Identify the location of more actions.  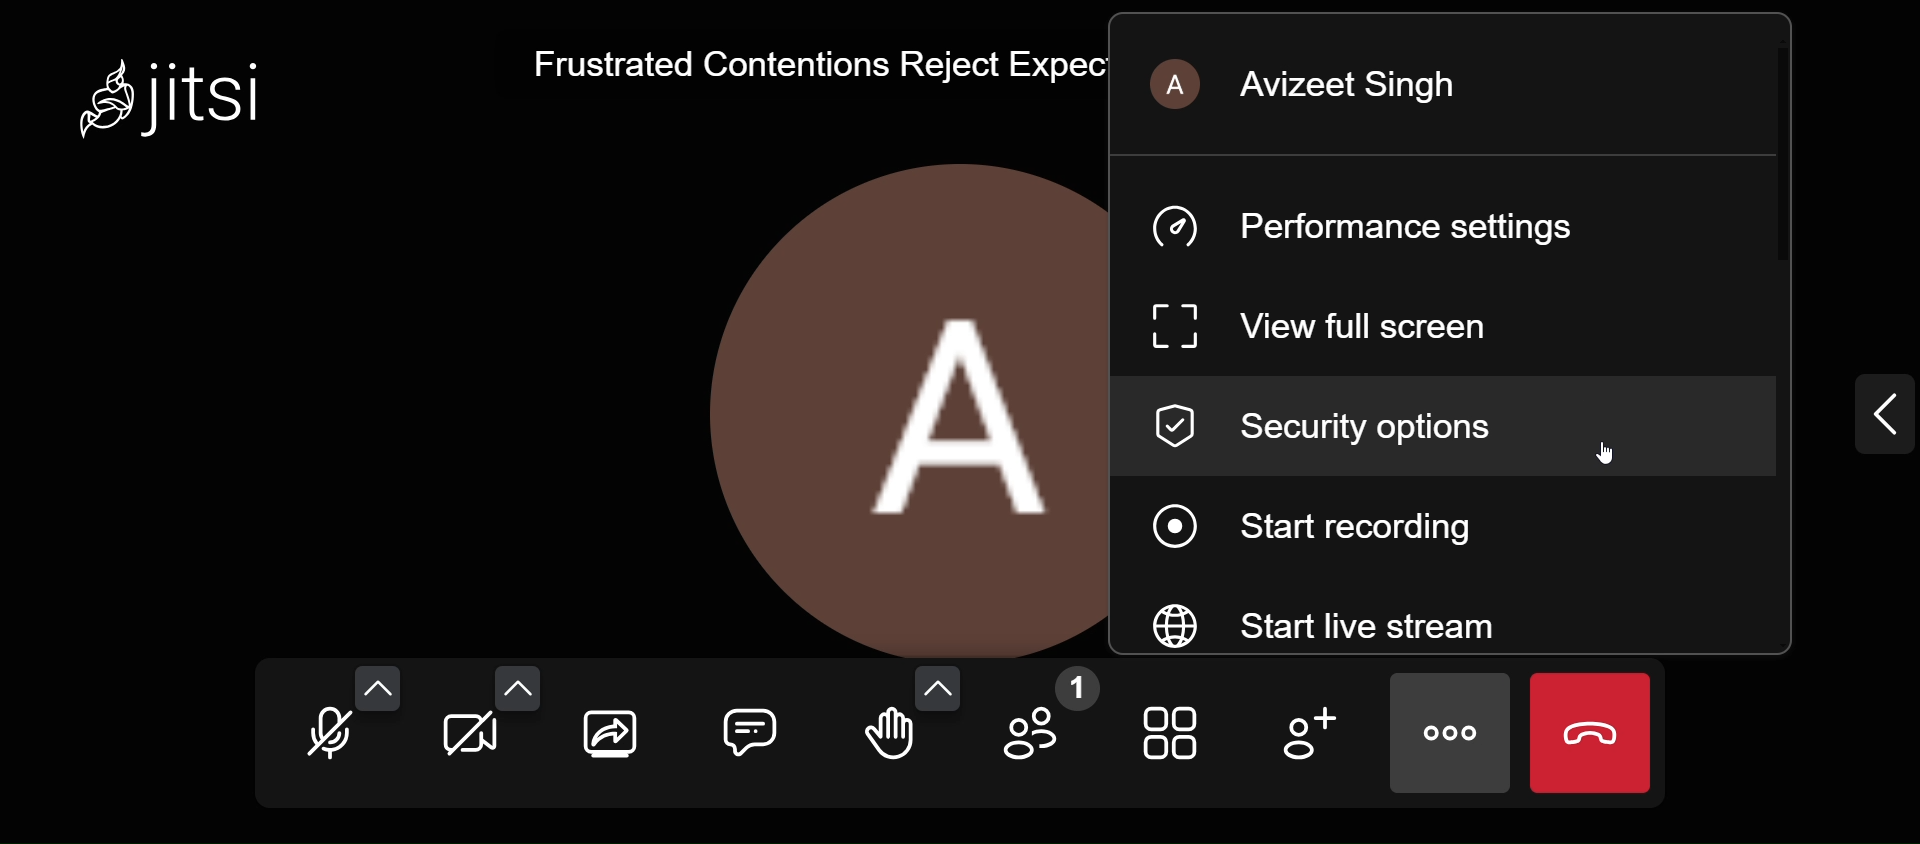
(1399, 734).